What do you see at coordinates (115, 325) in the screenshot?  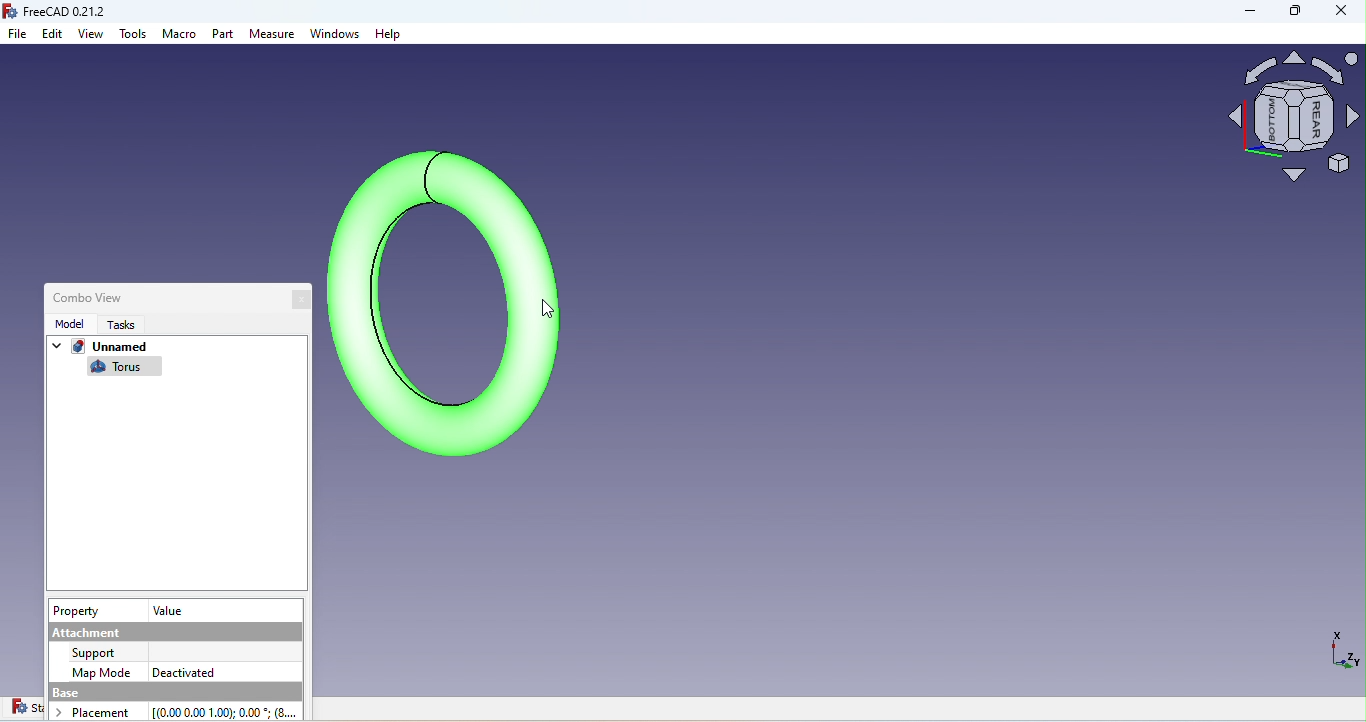 I see `Tasks` at bounding box center [115, 325].